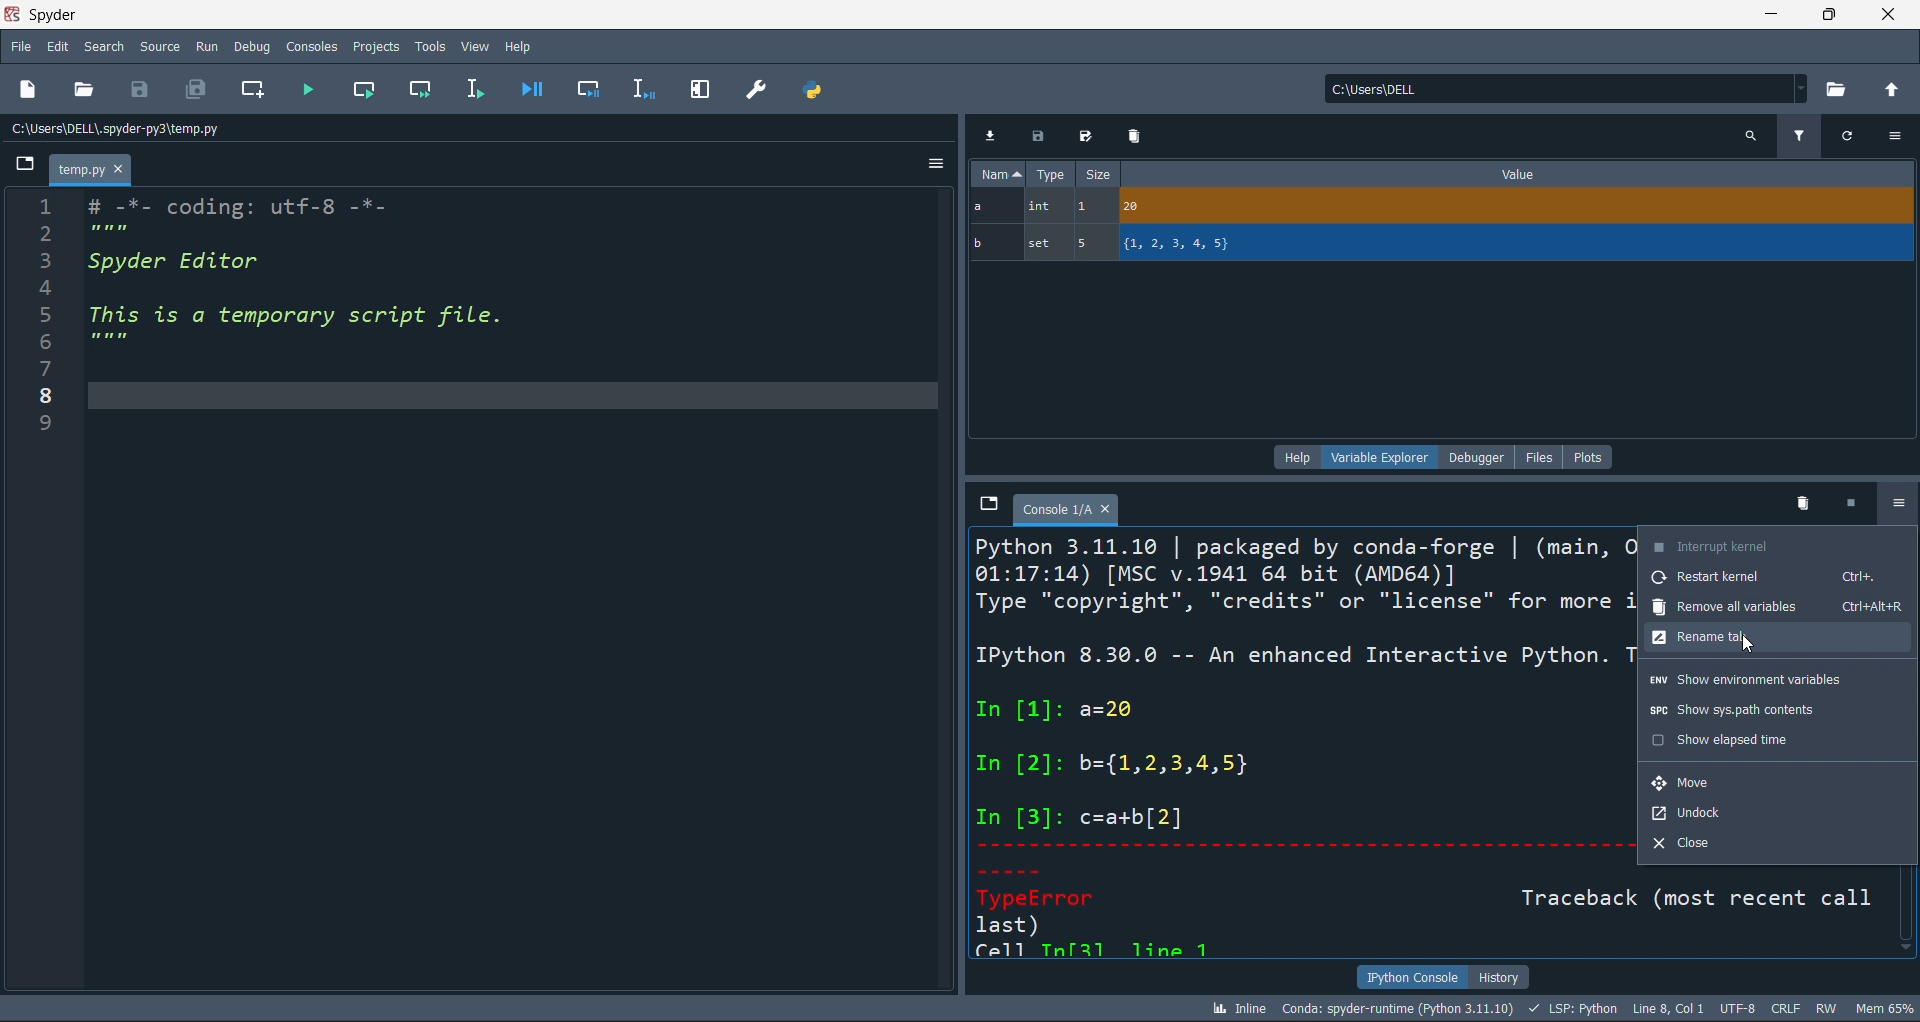 This screenshot has height=1022, width=1920. What do you see at coordinates (1894, 505) in the screenshot?
I see `options` at bounding box center [1894, 505].